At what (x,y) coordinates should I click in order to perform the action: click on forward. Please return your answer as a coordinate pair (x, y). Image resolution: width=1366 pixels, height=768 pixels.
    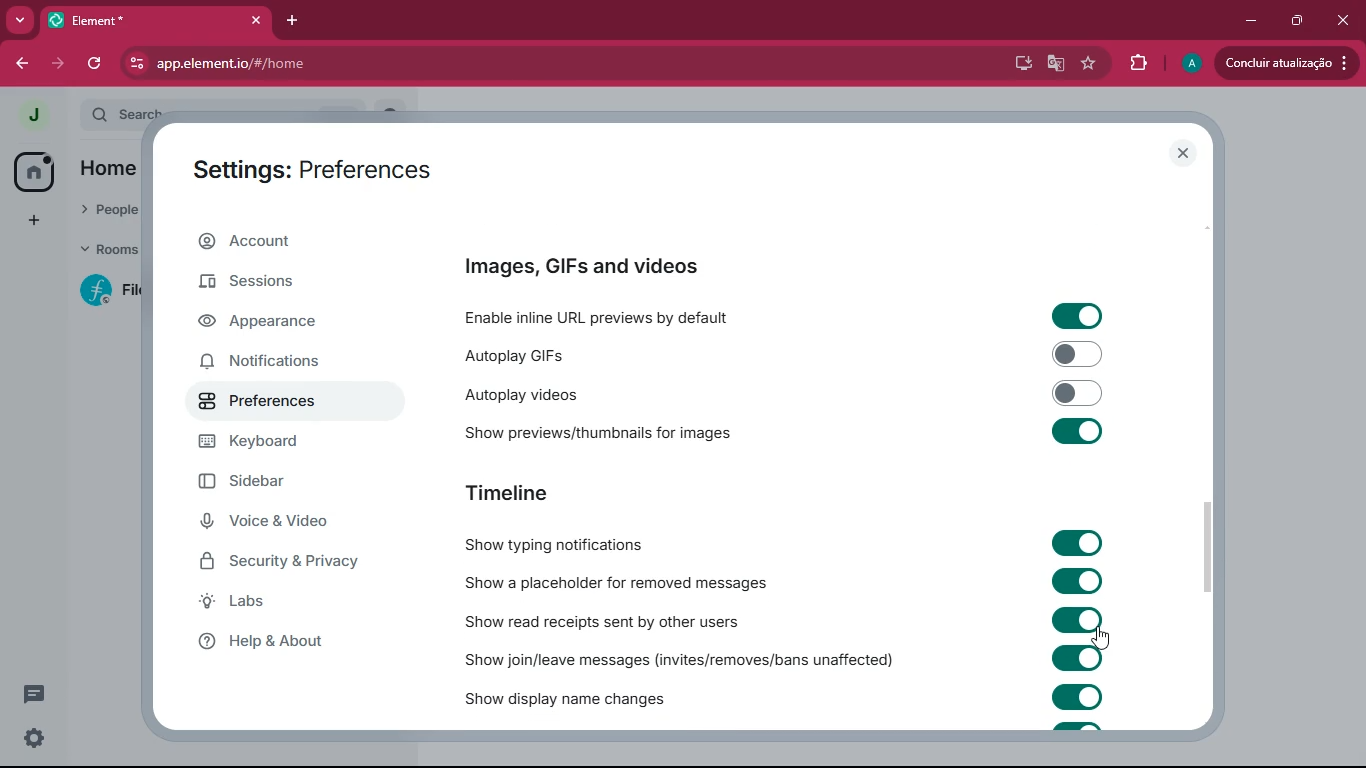
    Looking at the image, I should click on (58, 64).